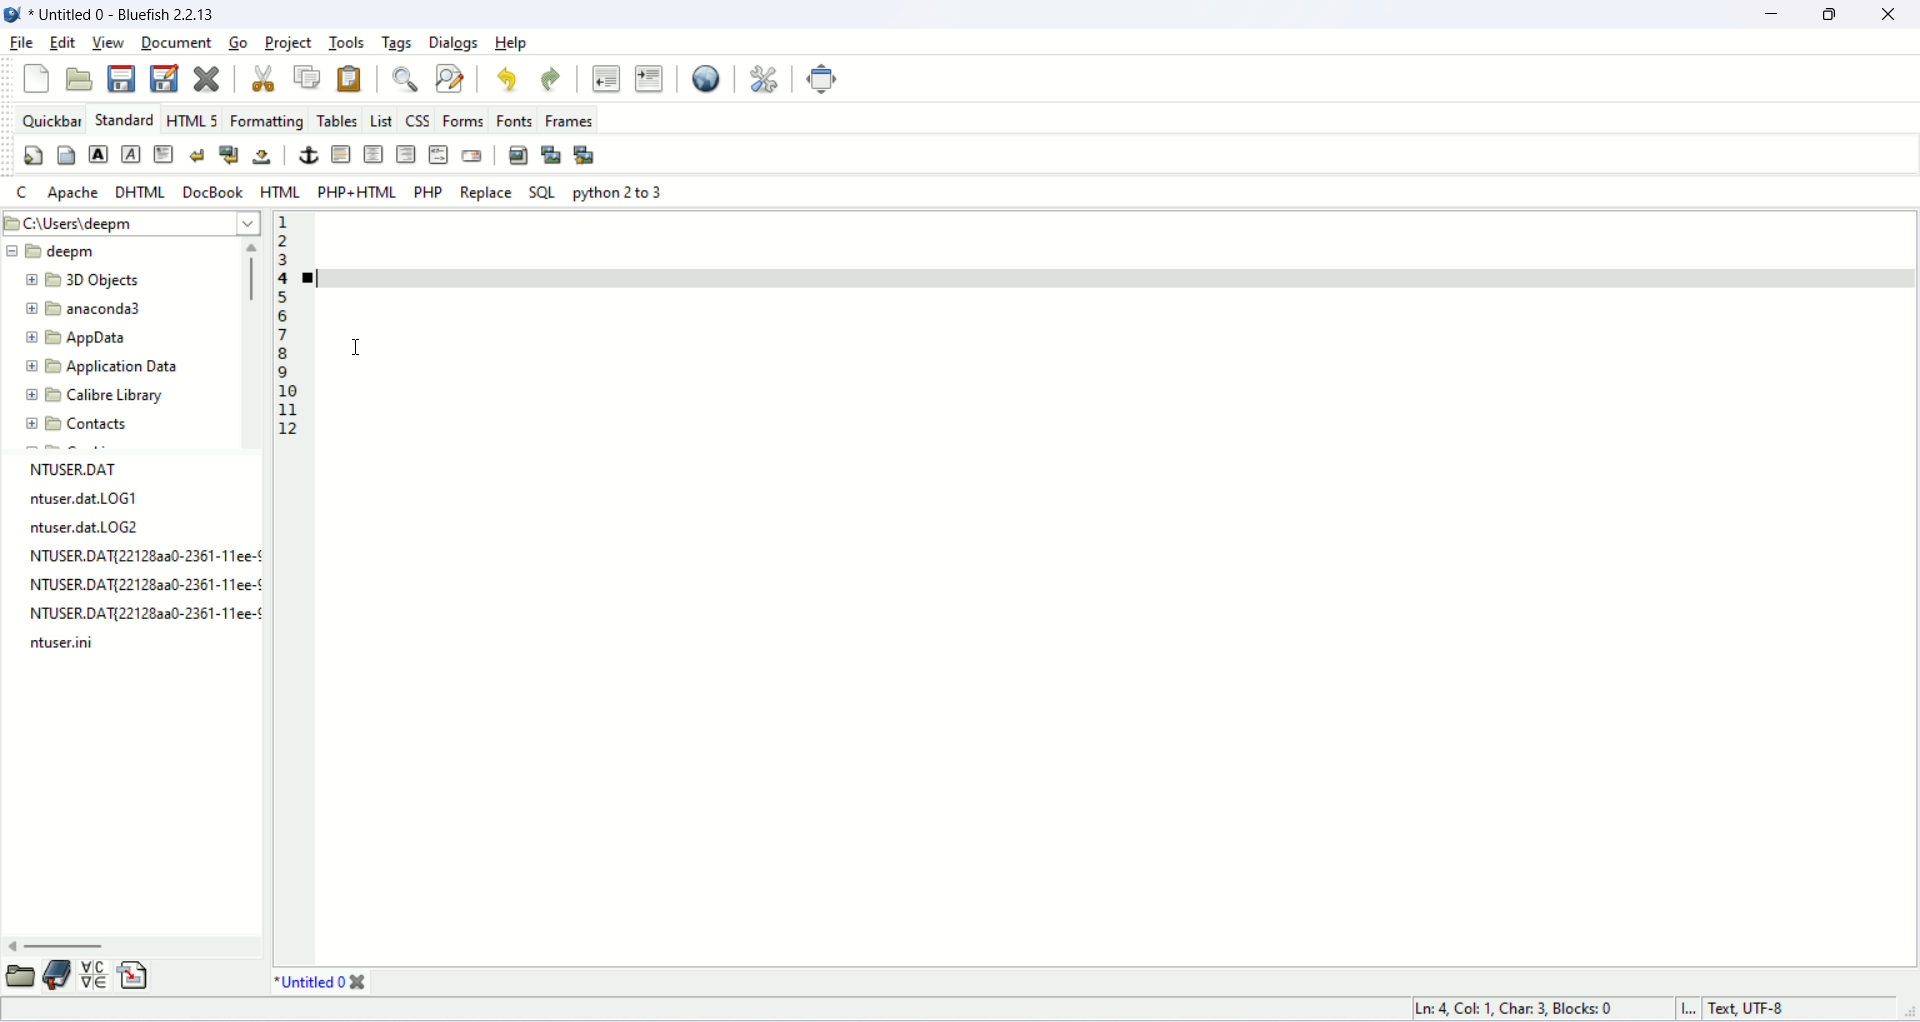 The height and width of the screenshot is (1022, 1920). Describe the element at coordinates (123, 281) in the screenshot. I see `folder name` at that location.